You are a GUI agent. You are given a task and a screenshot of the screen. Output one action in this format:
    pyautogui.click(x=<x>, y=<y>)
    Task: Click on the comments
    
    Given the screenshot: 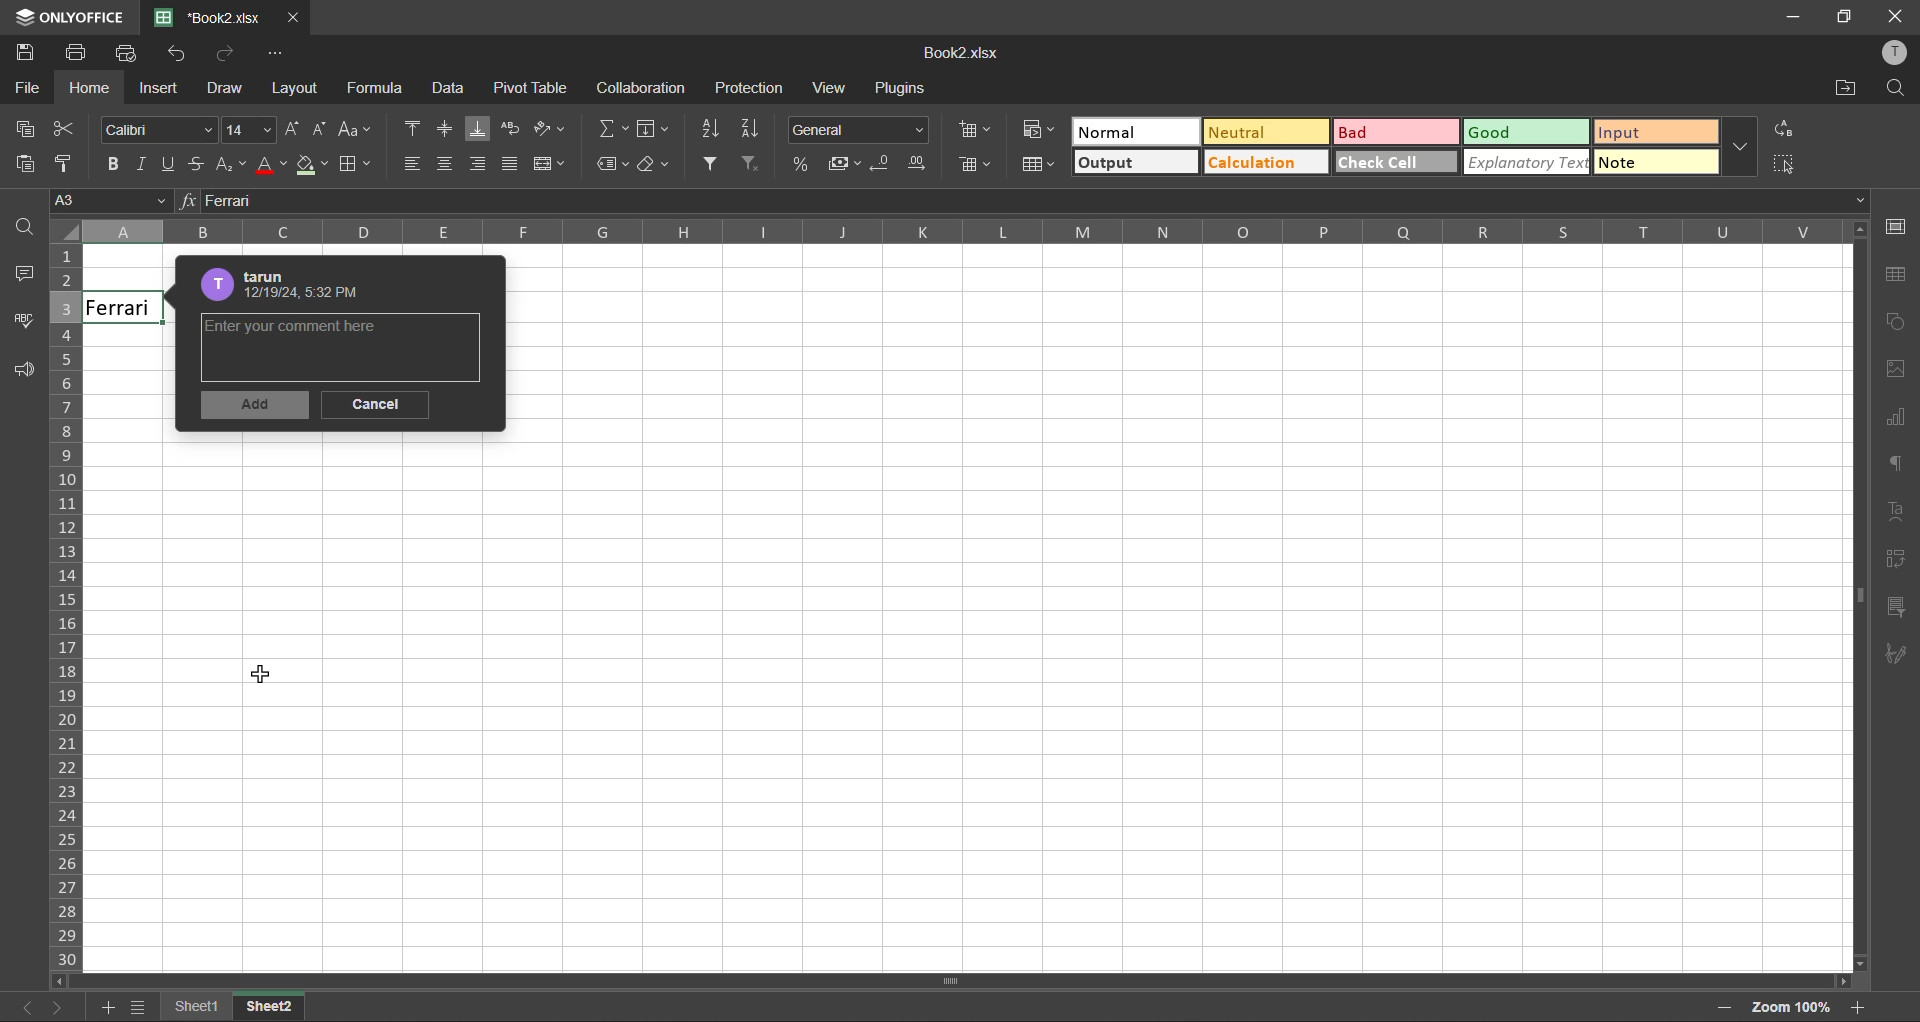 What is the action you would take?
    pyautogui.click(x=28, y=276)
    